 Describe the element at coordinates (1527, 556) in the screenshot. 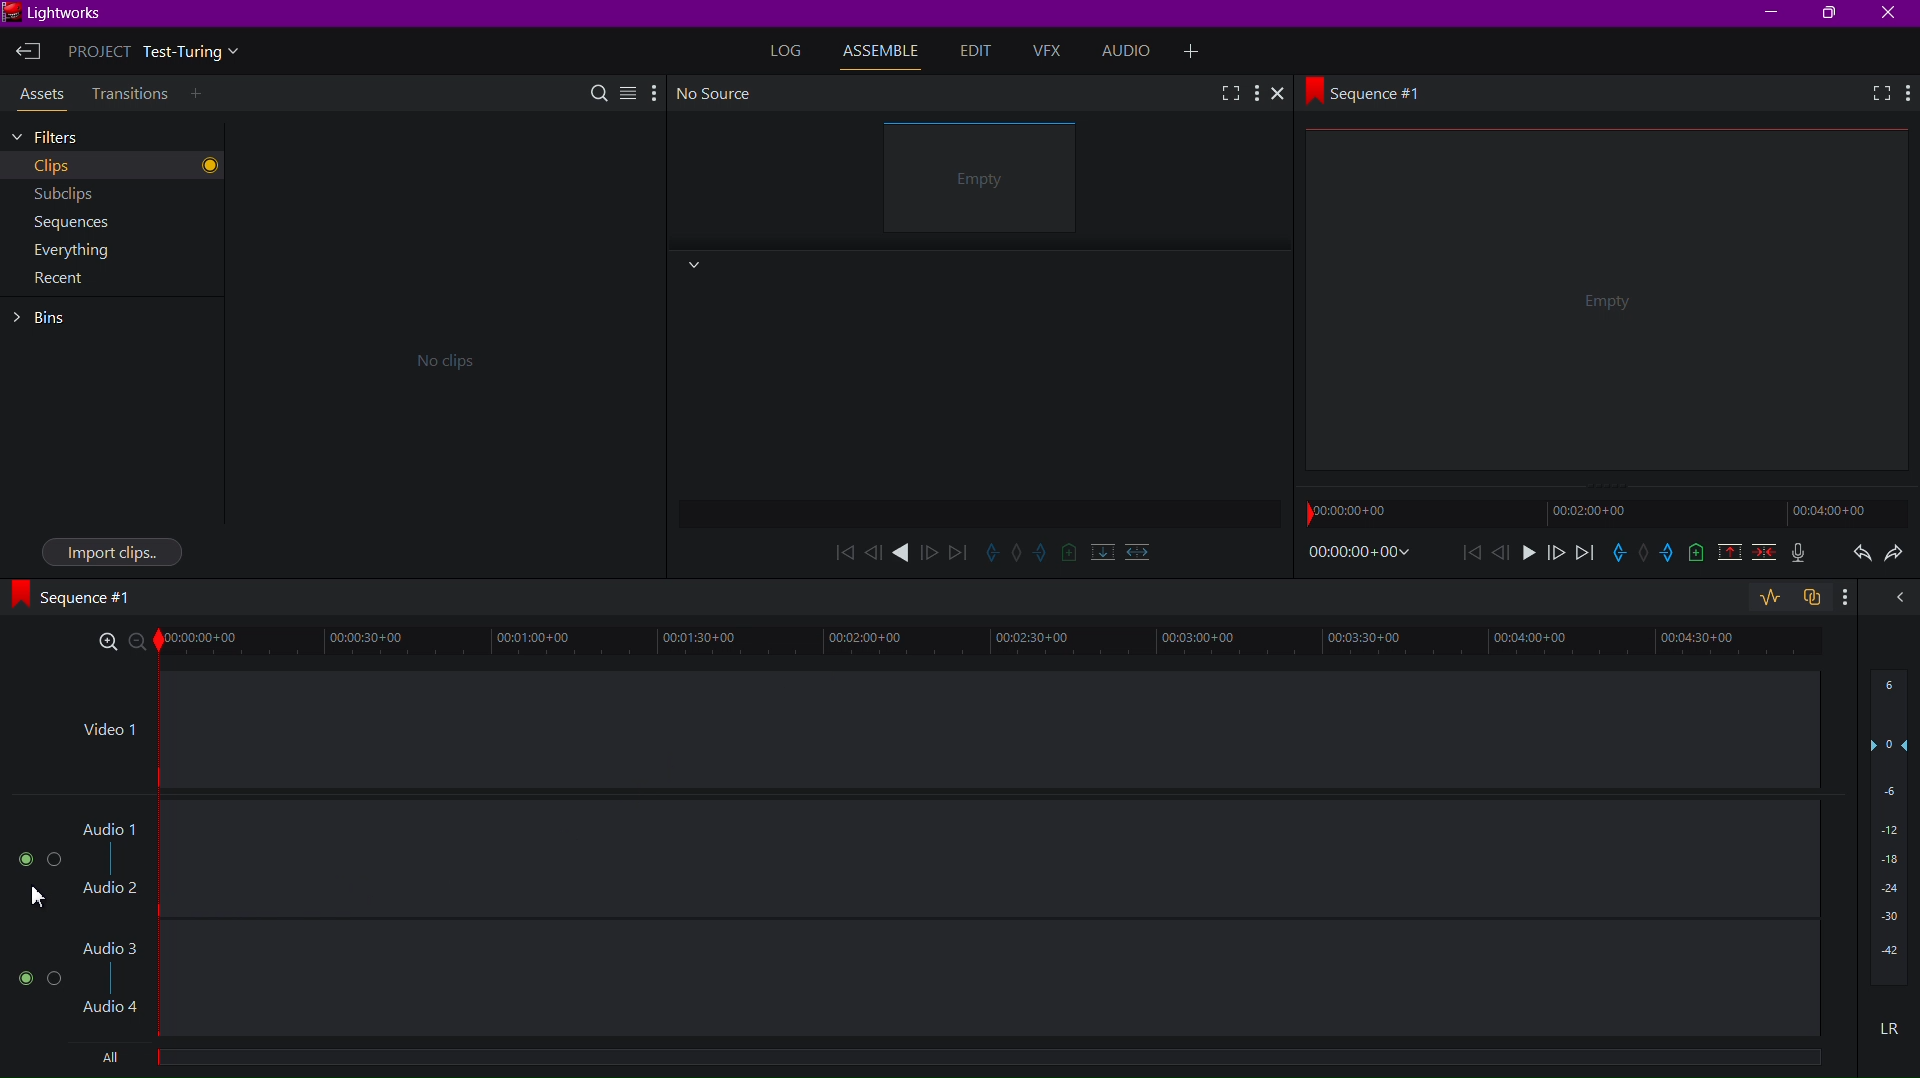

I see `play` at that location.